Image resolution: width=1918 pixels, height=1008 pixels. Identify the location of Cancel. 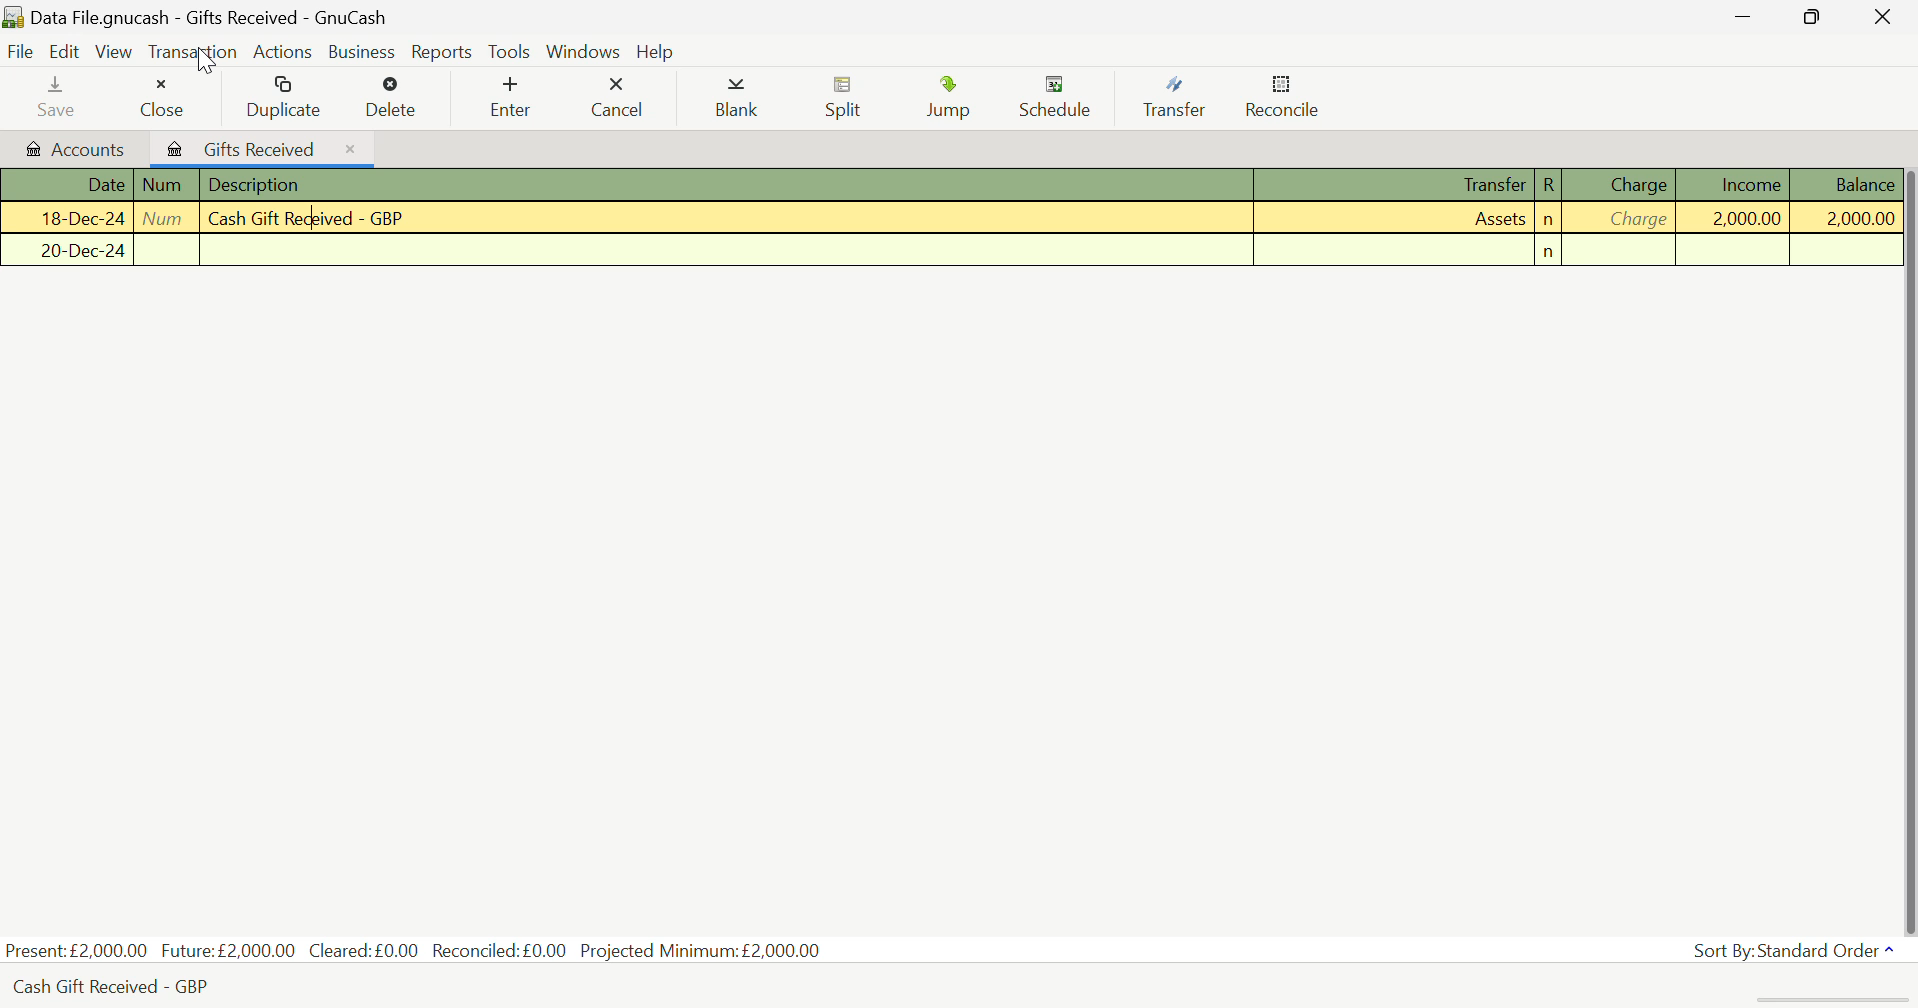
(617, 94).